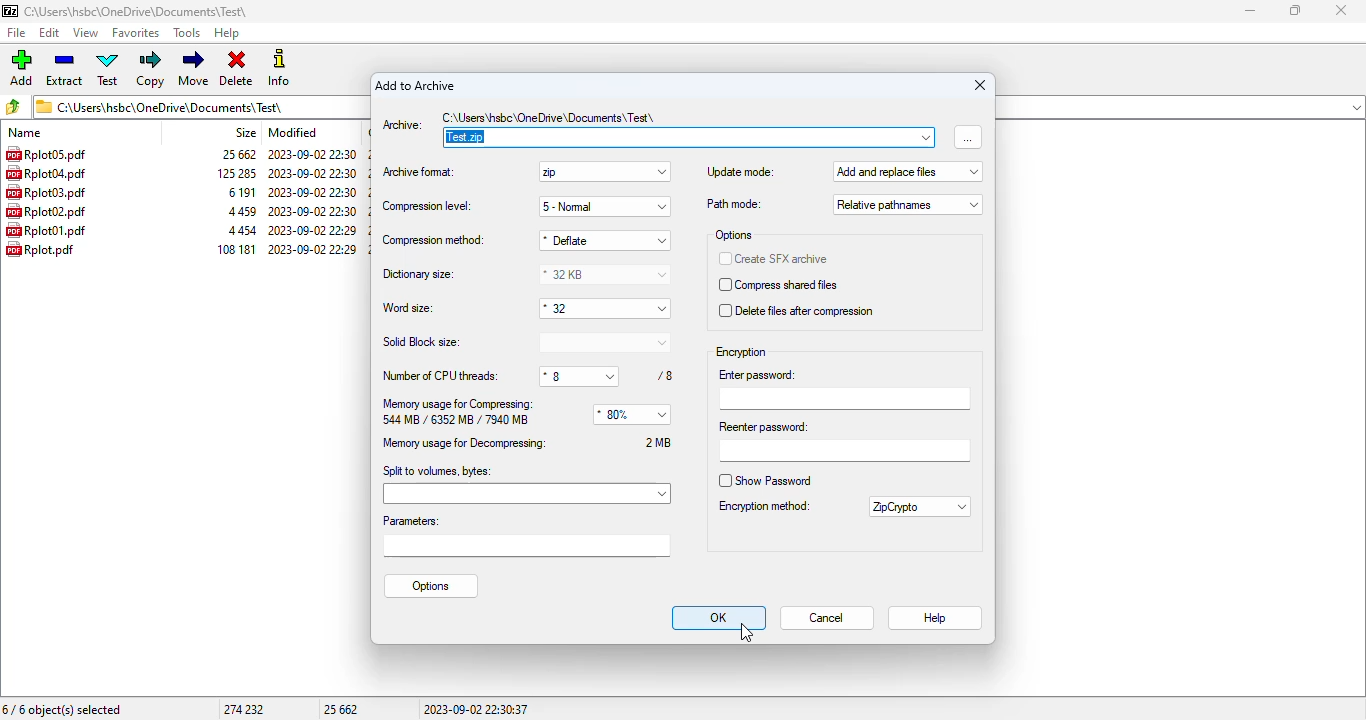  Describe the element at coordinates (246, 132) in the screenshot. I see `size` at that location.